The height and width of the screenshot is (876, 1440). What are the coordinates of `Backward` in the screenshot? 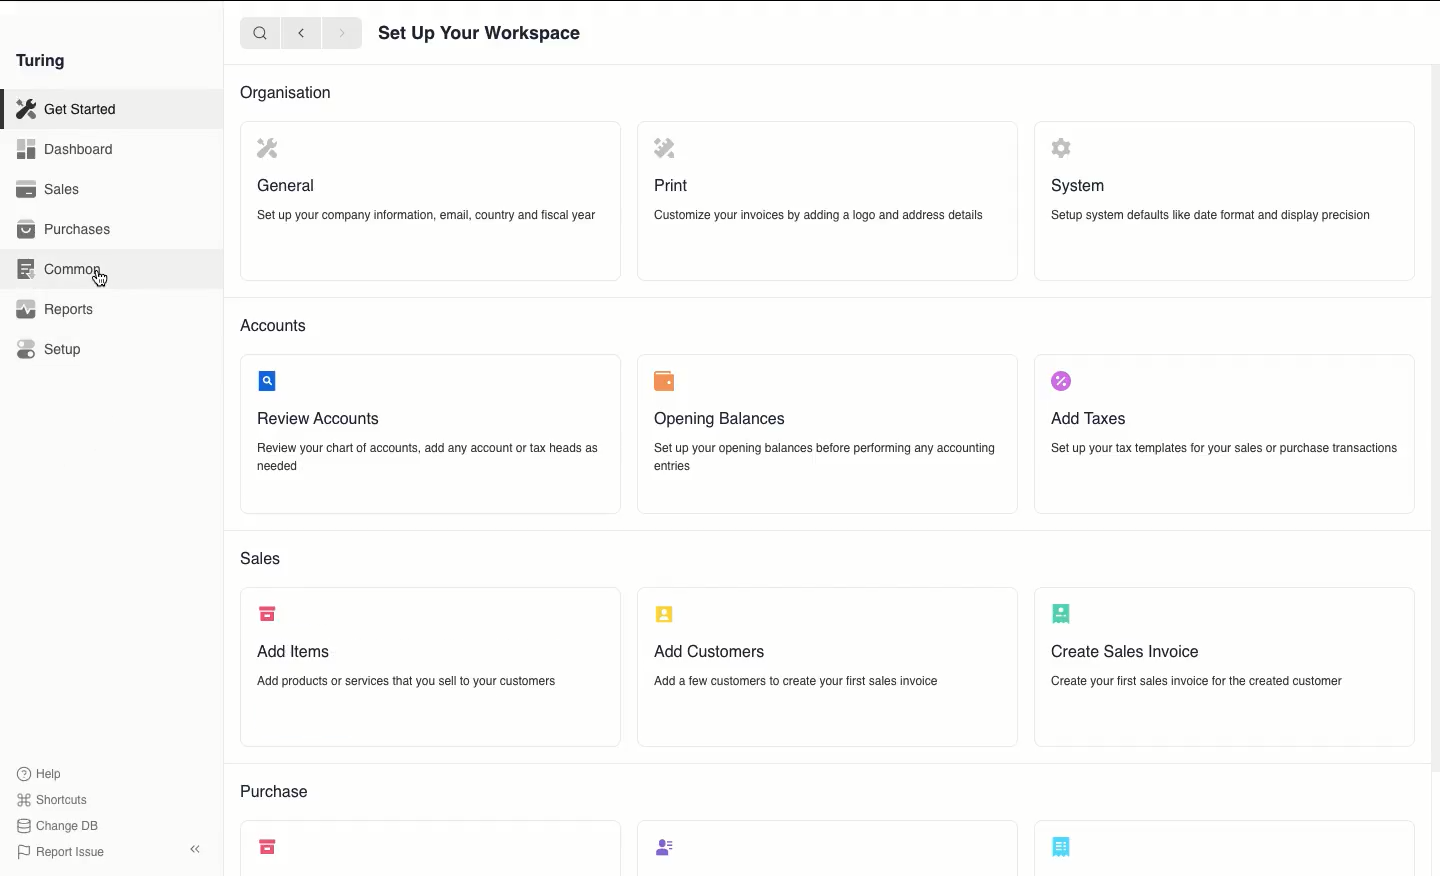 It's located at (301, 32).